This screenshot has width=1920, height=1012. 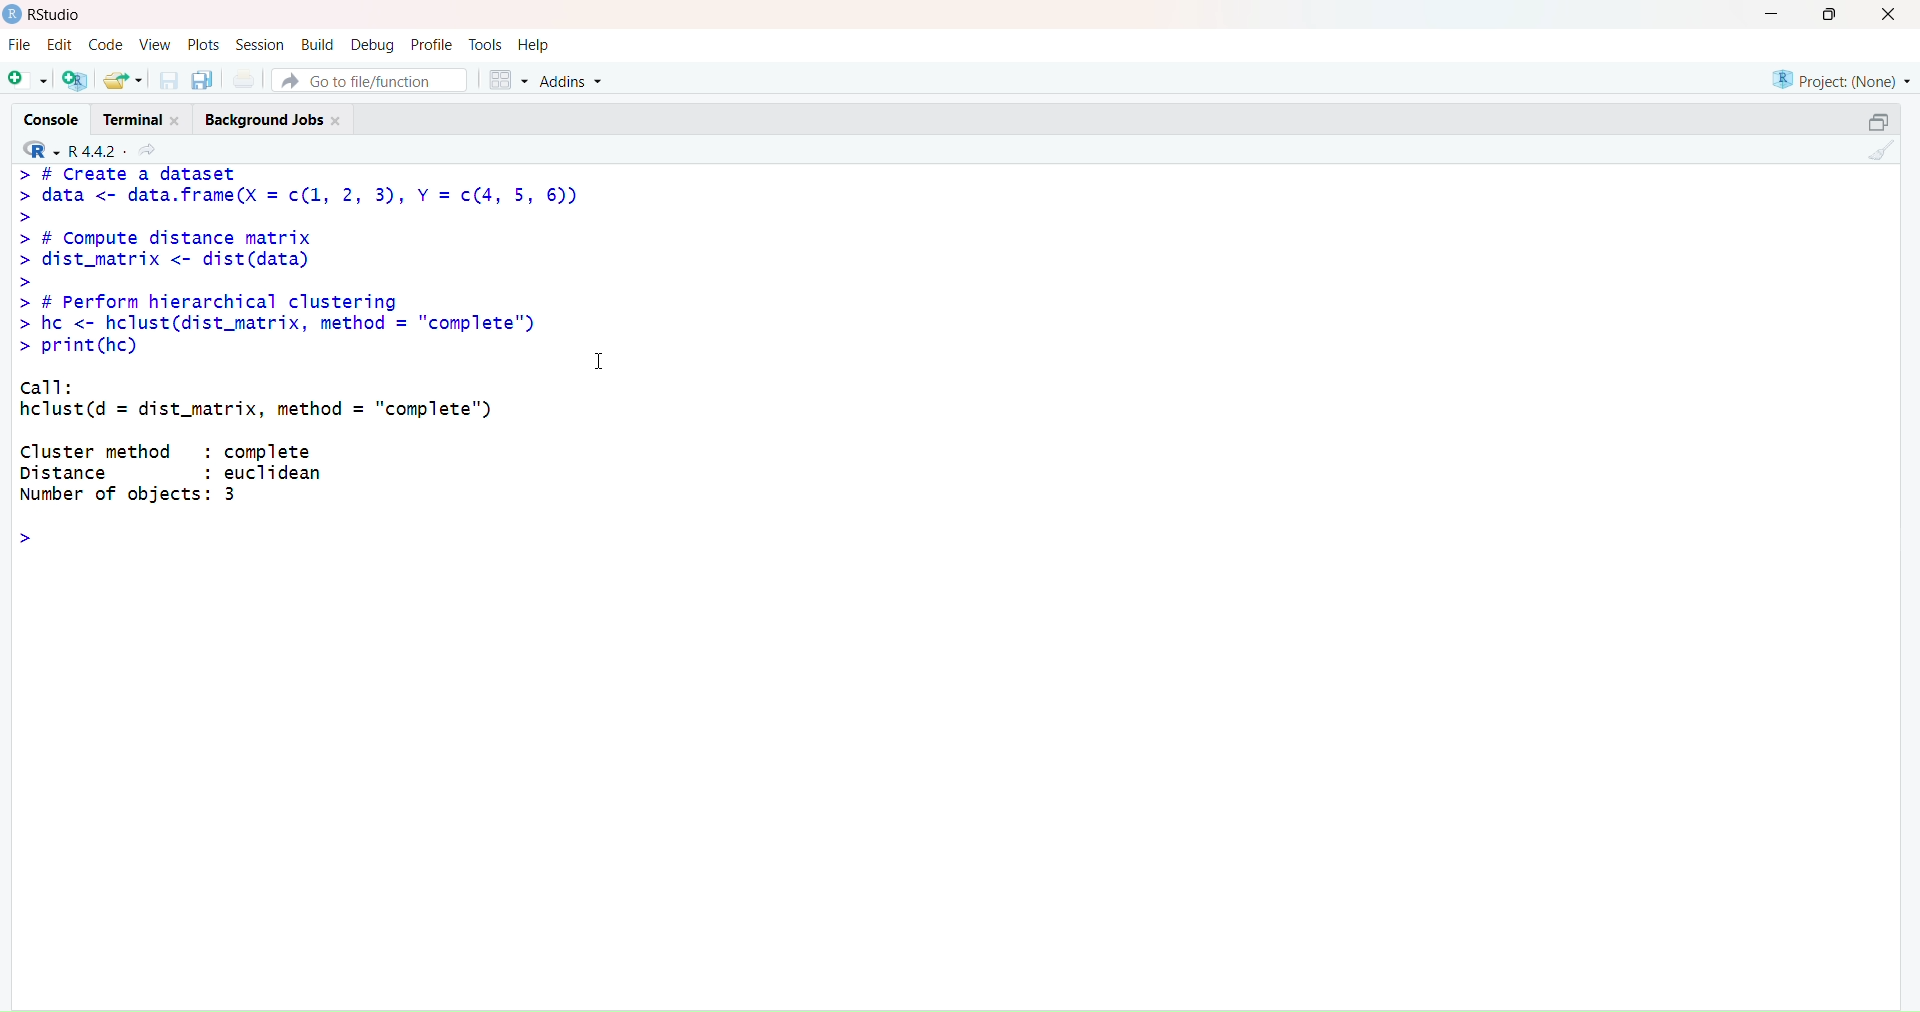 I want to click on Plots, so click(x=203, y=45).